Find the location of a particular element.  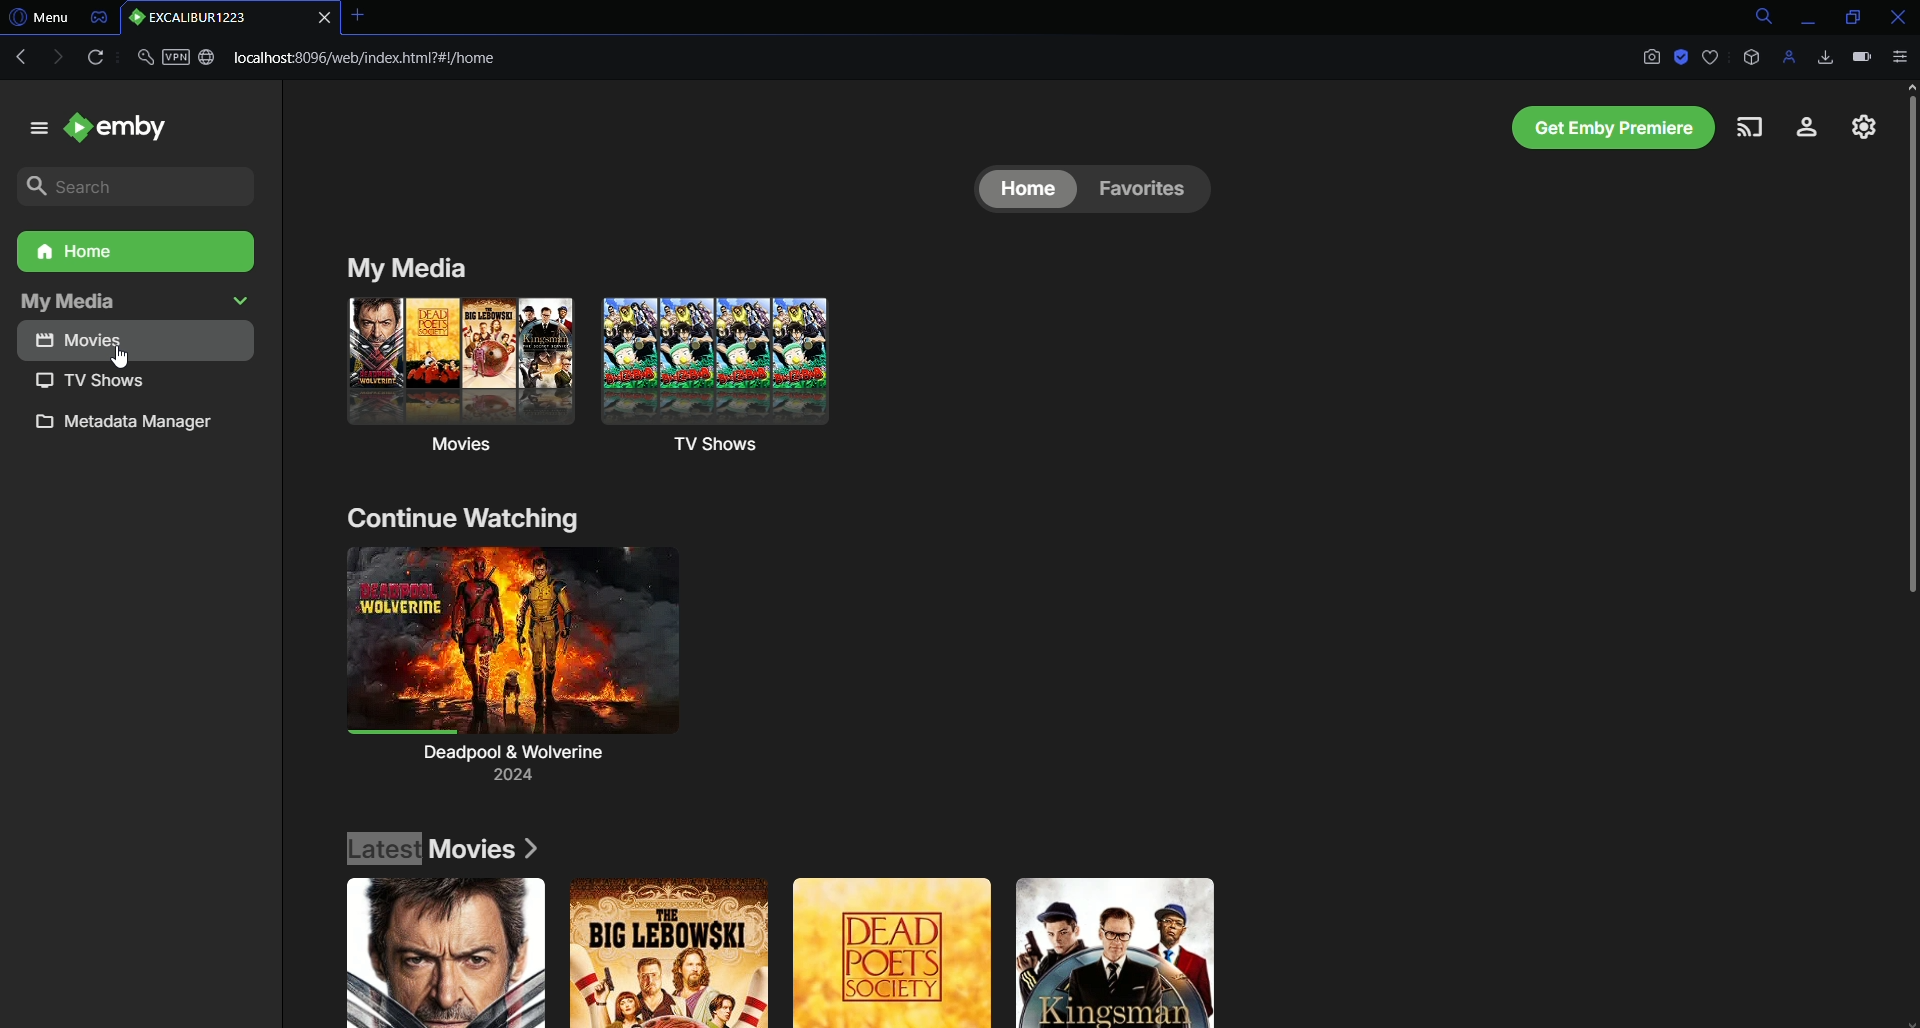

Extensions is located at coordinates (1751, 58).